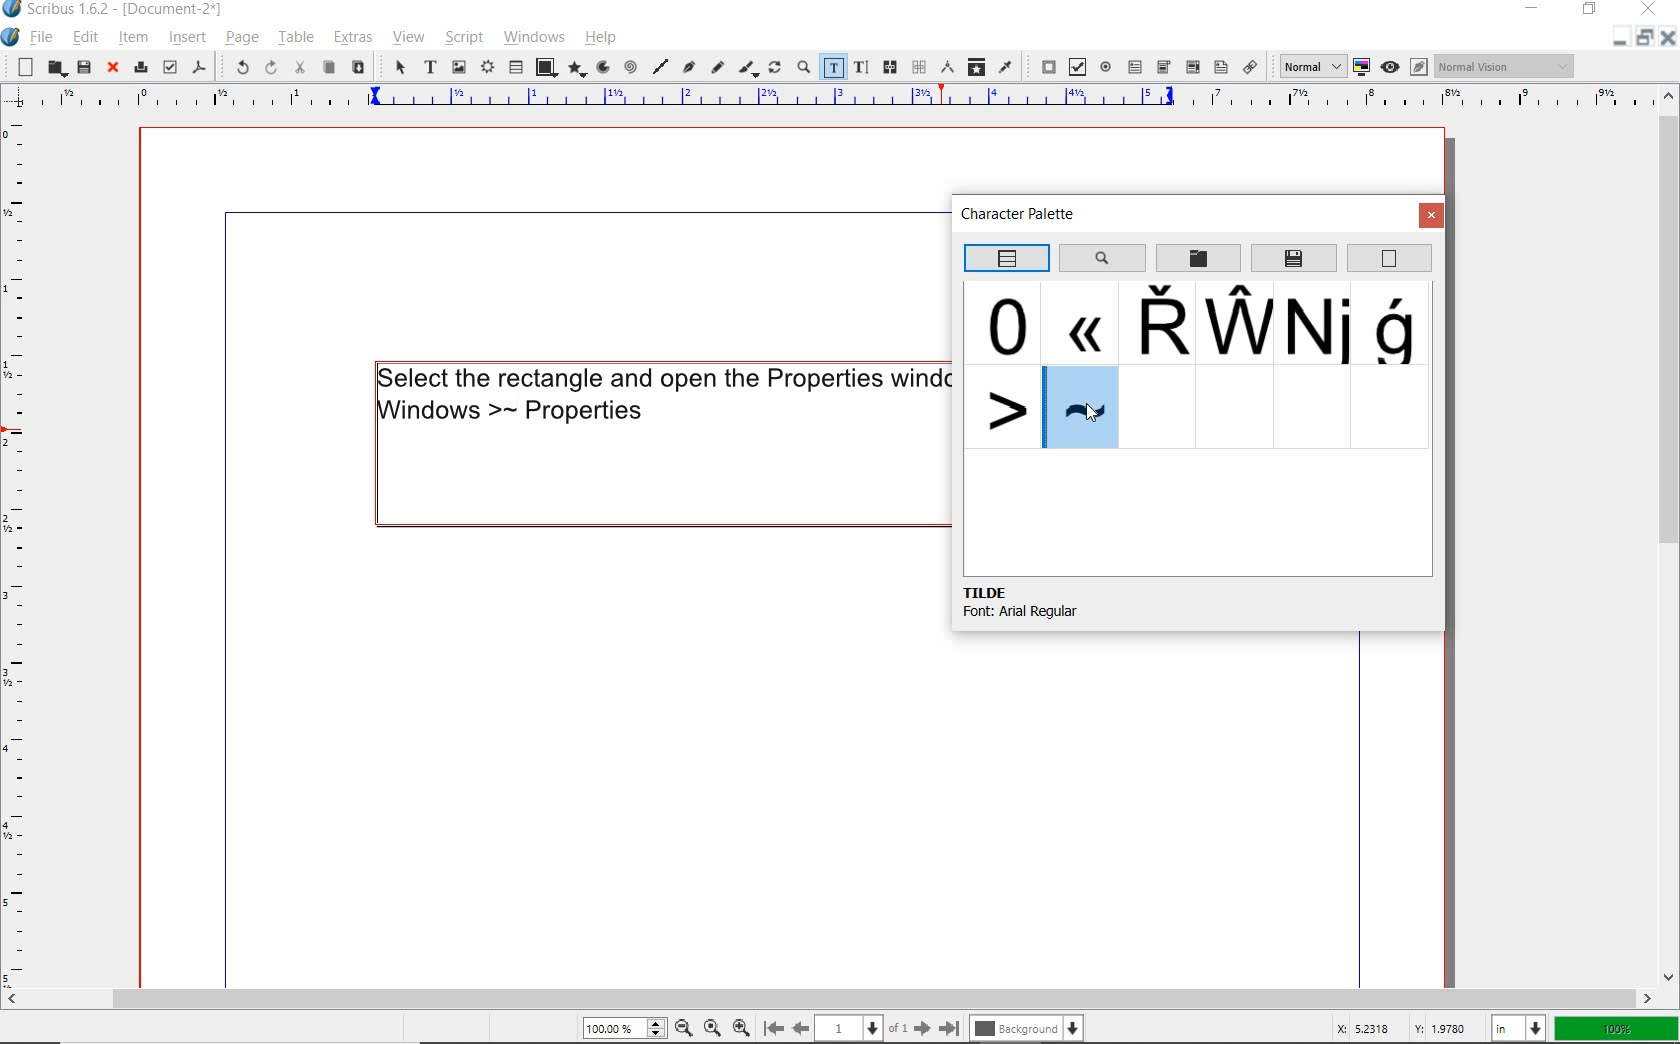 The image size is (1680, 1044). What do you see at coordinates (683, 1027) in the screenshot?
I see `zoom out` at bounding box center [683, 1027].